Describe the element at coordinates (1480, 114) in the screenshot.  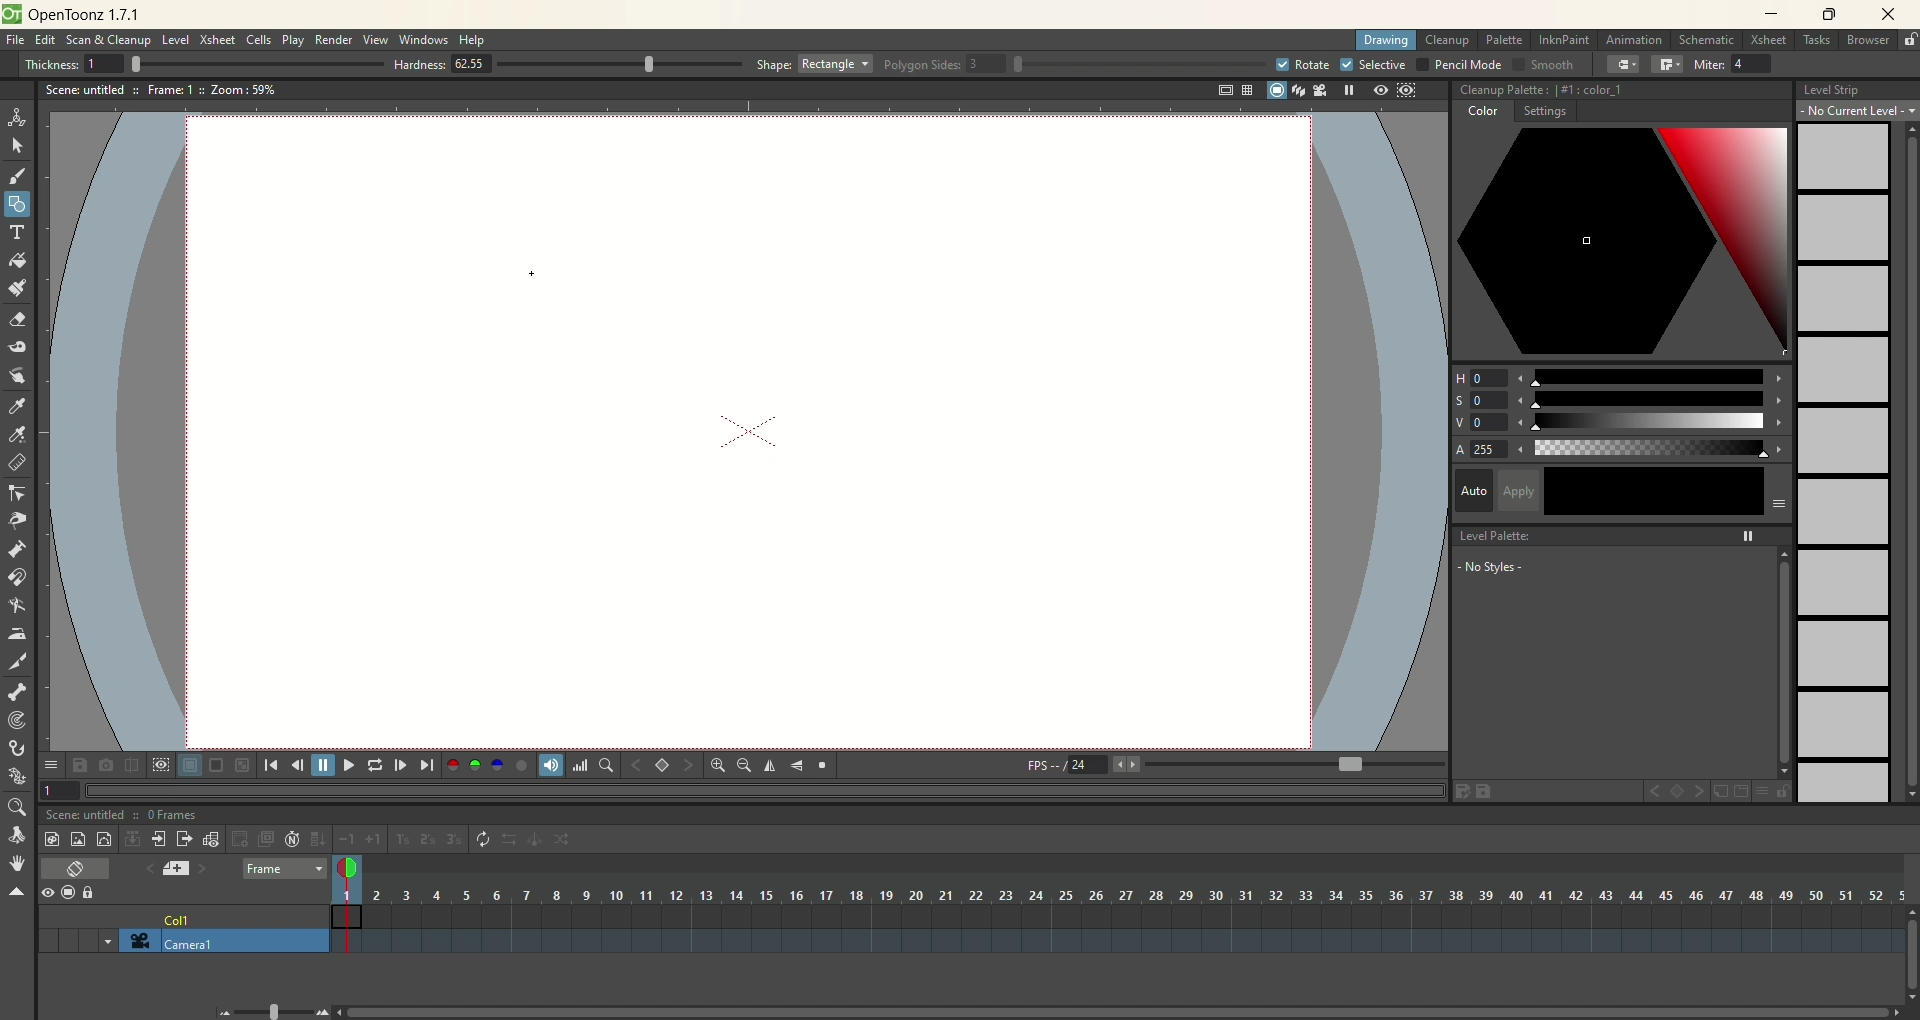
I see `color` at that location.